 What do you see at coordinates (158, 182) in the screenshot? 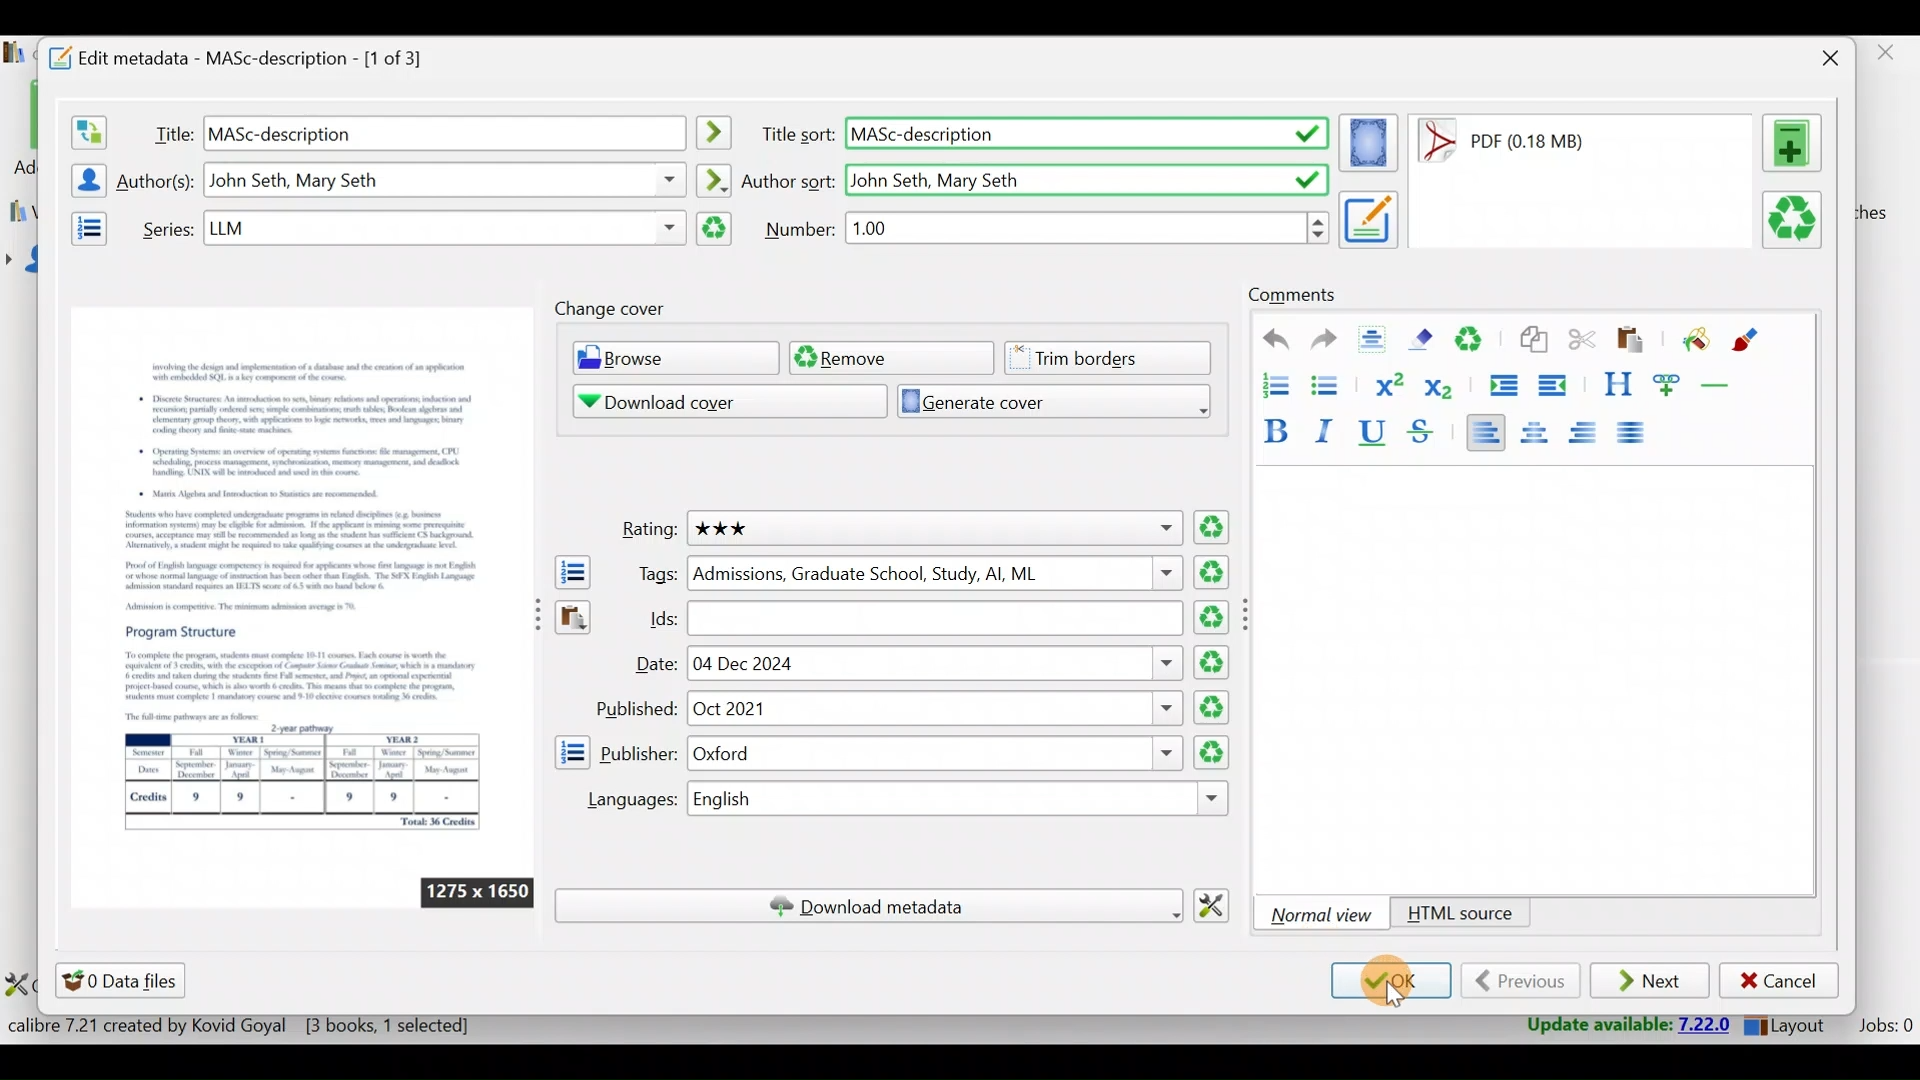
I see `Authors` at bounding box center [158, 182].